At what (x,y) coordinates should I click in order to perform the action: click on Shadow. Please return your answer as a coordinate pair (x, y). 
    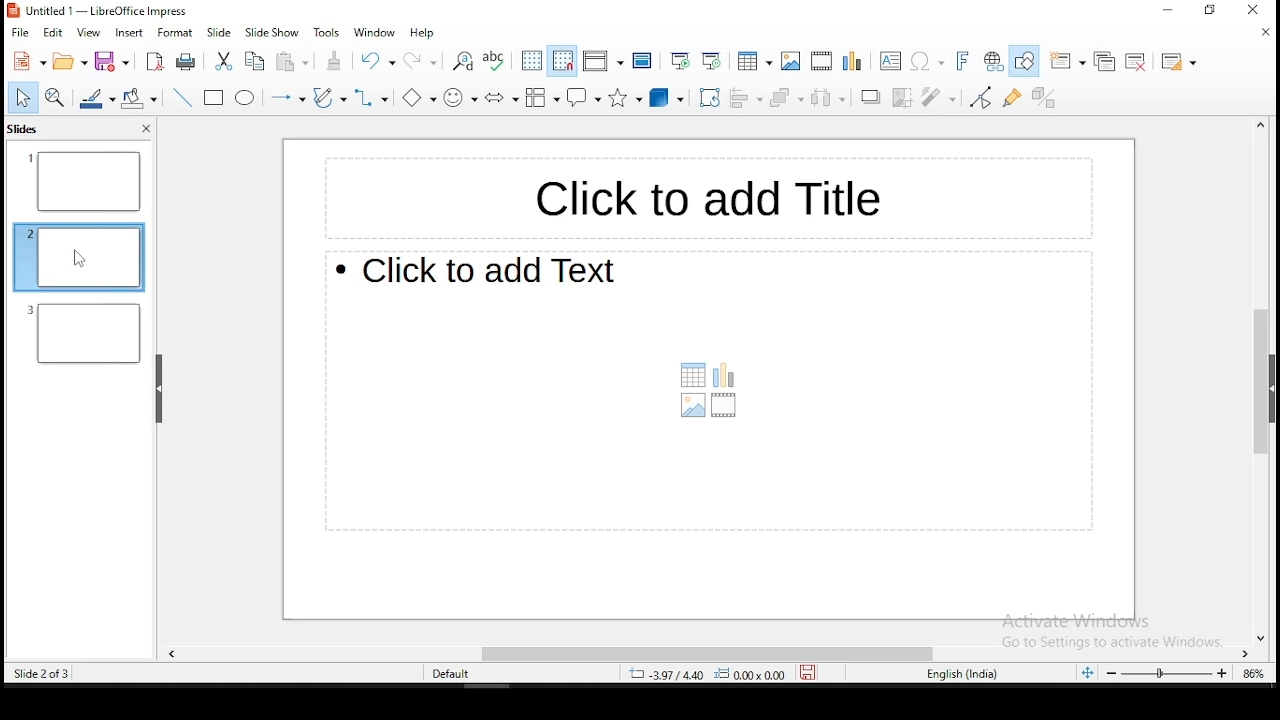
    Looking at the image, I should click on (871, 96).